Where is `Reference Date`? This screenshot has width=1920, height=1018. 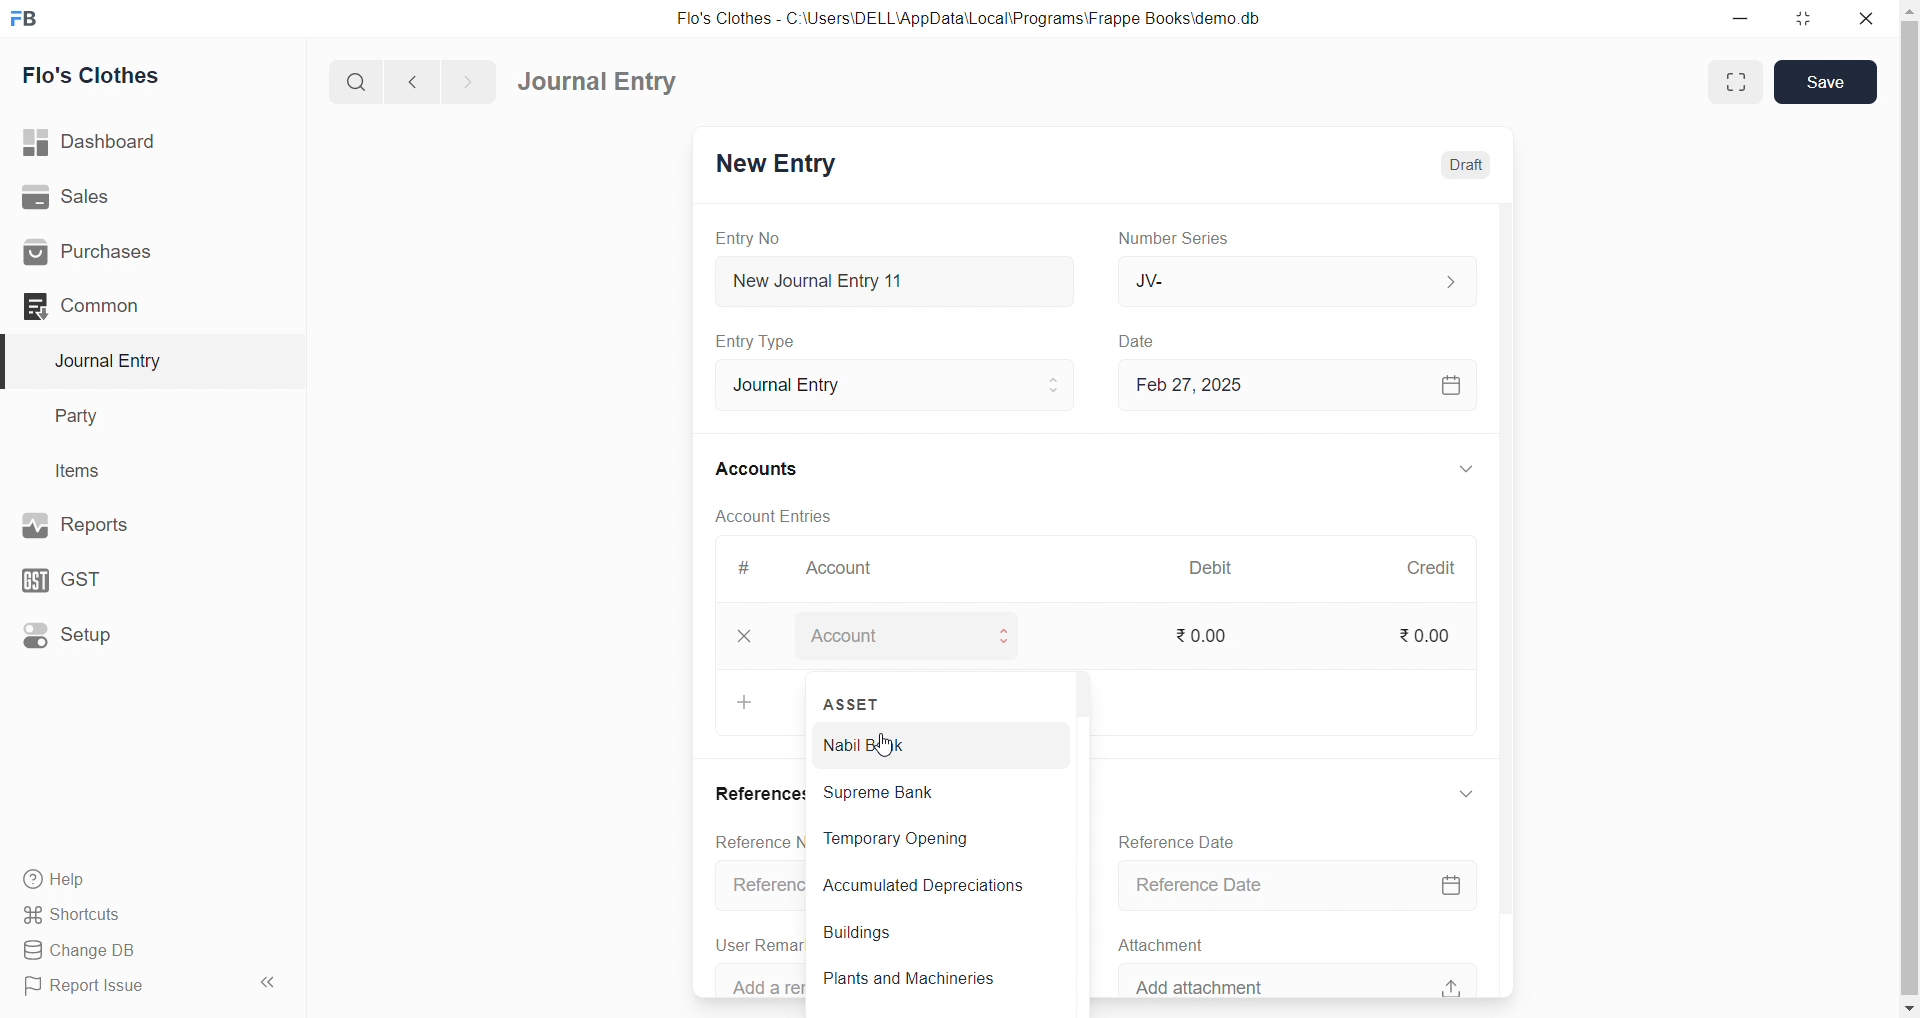
Reference Date is located at coordinates (1187, 840).